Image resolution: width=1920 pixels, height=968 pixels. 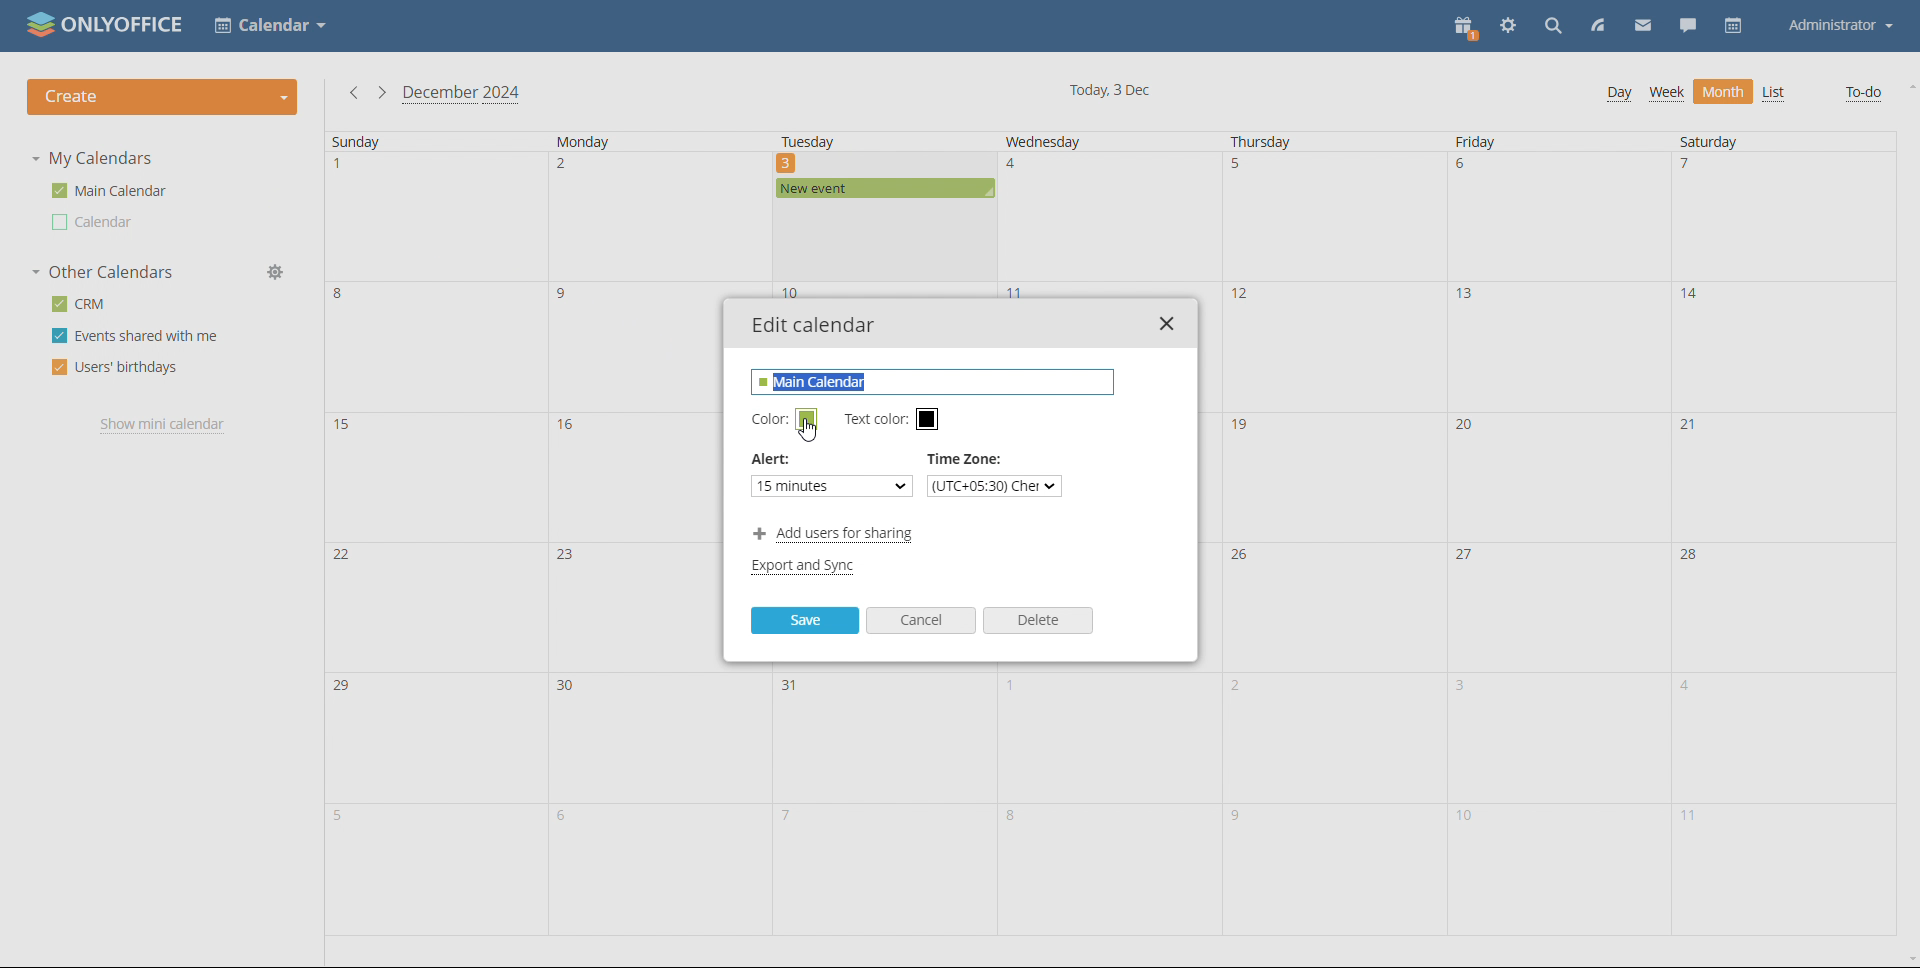 I want to click on thursday, so click(x=1280, y=142).